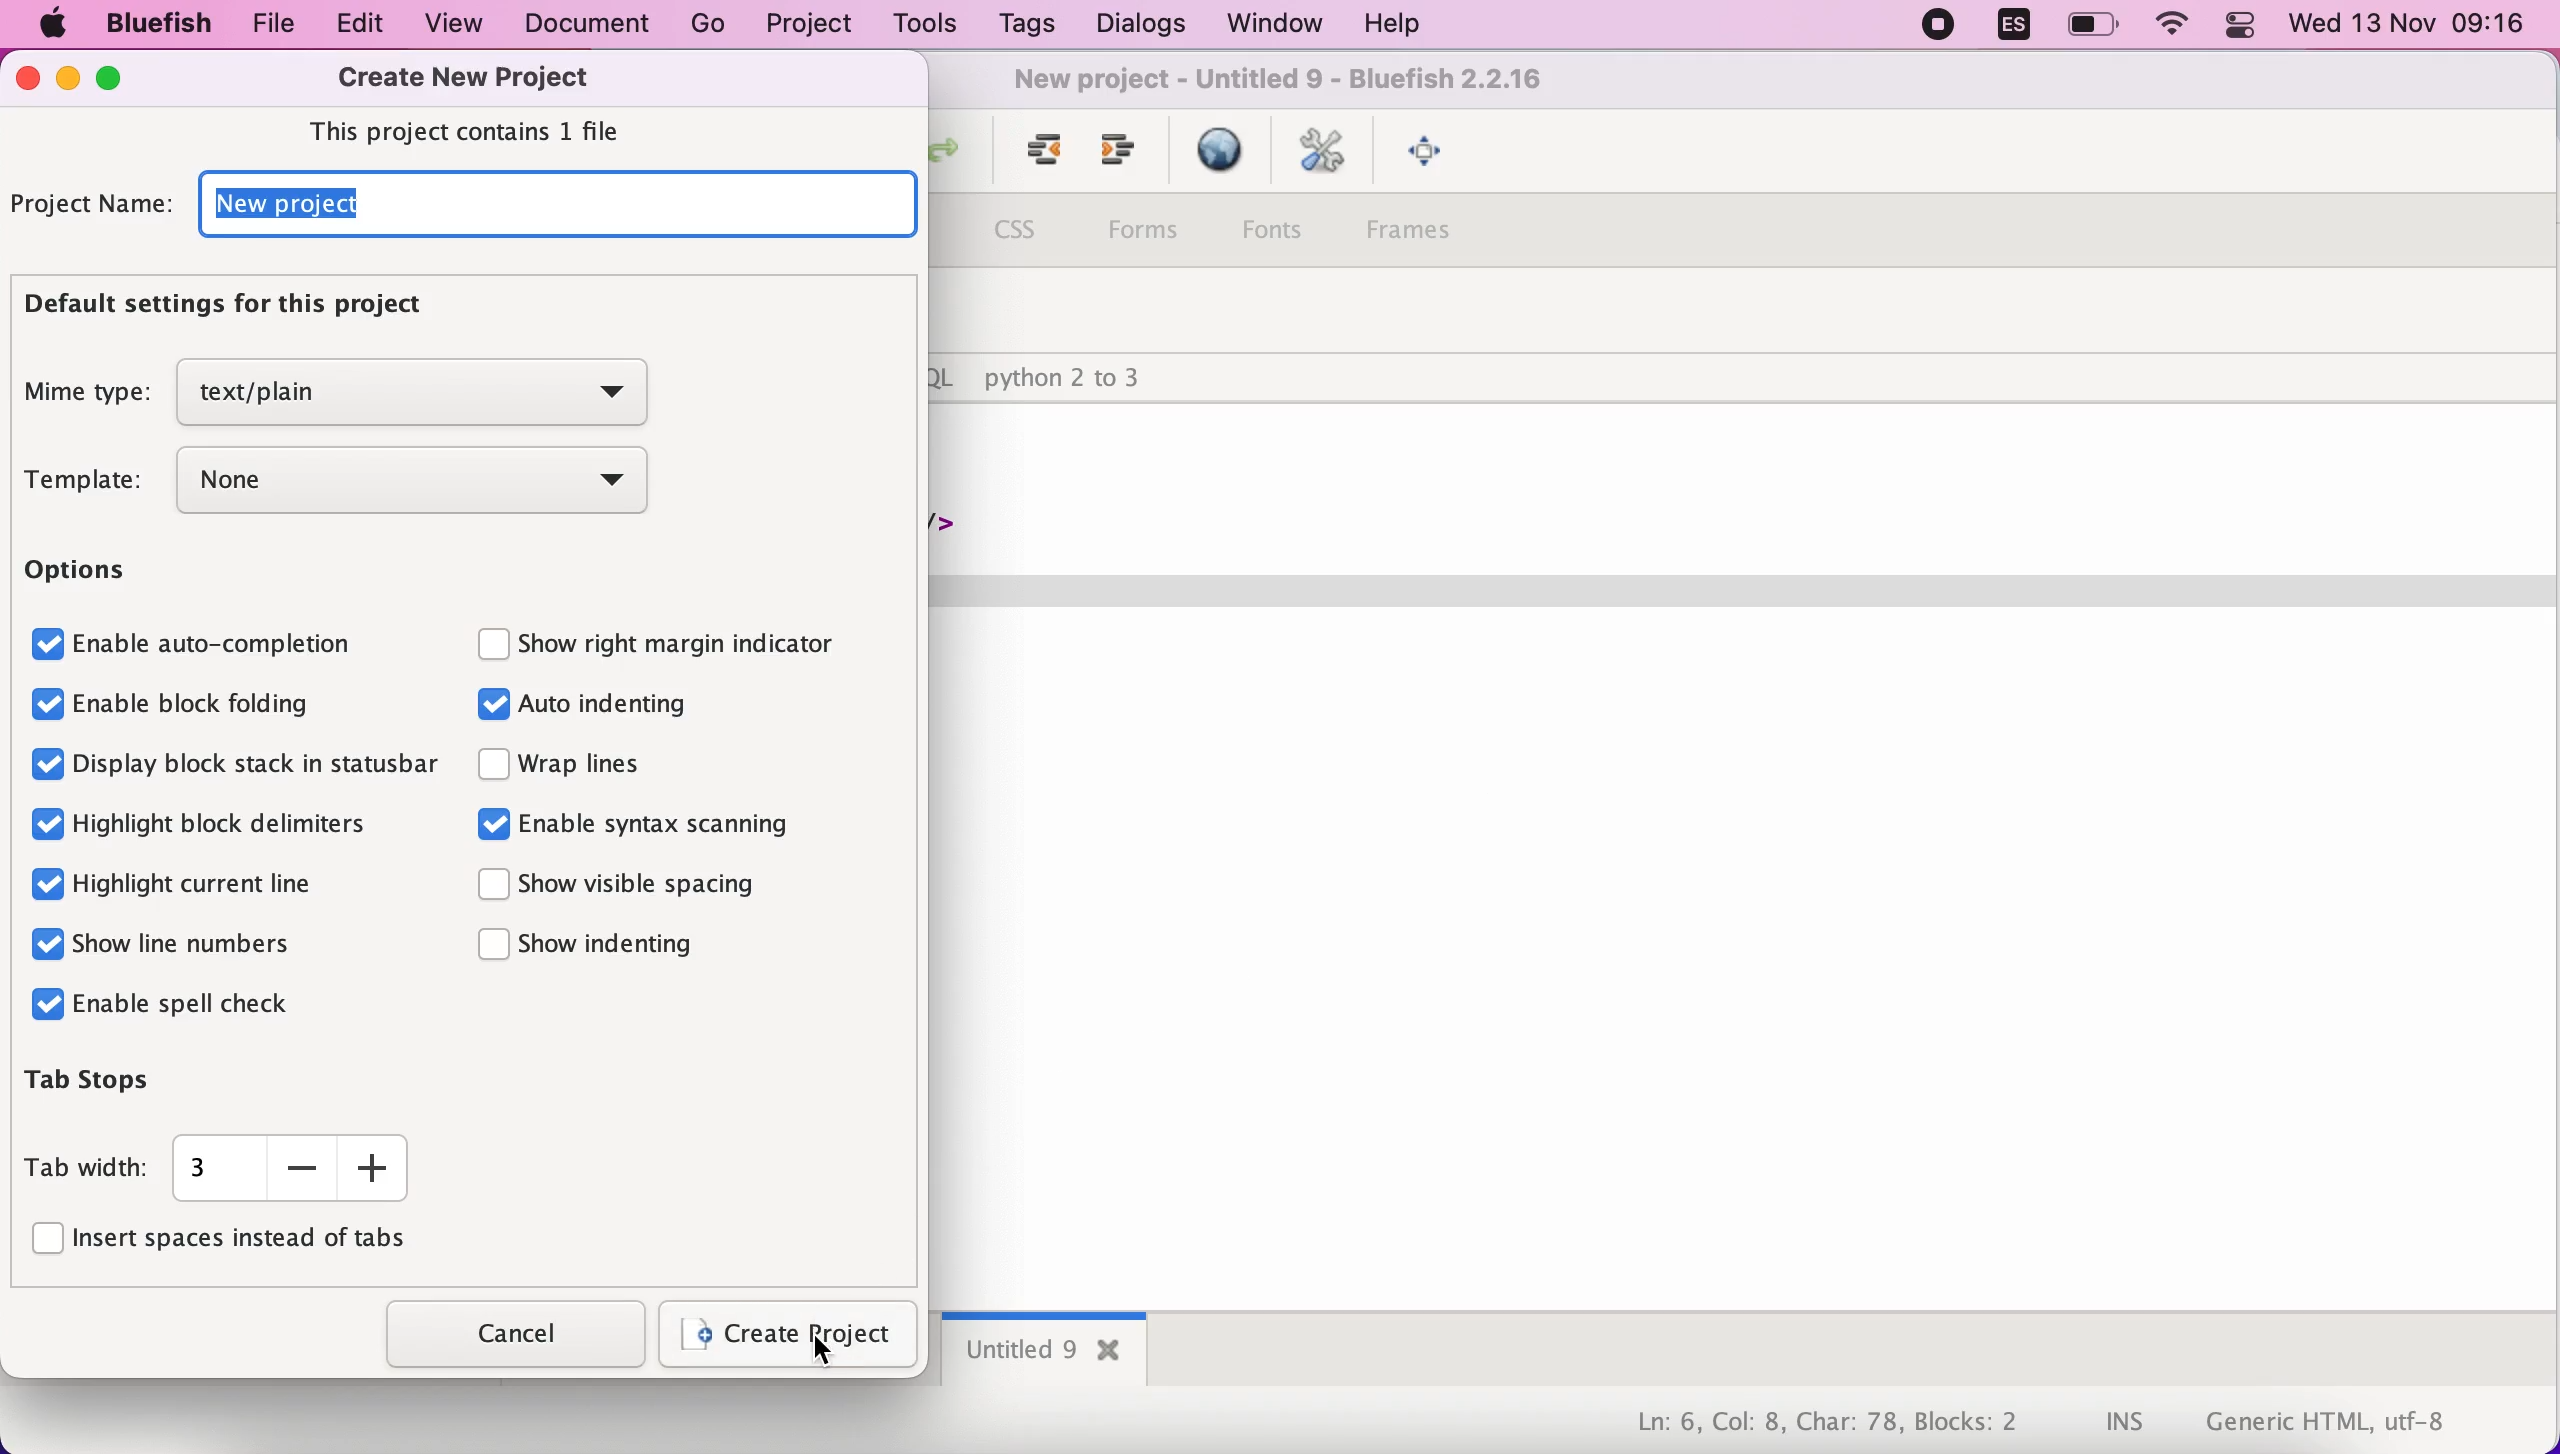 This screenshot has height=1454, width=2560. What do you see at coordinates (177, 703) in the screenshot?
I see `enable block folding checkbox` at bounding box center [177, 703].